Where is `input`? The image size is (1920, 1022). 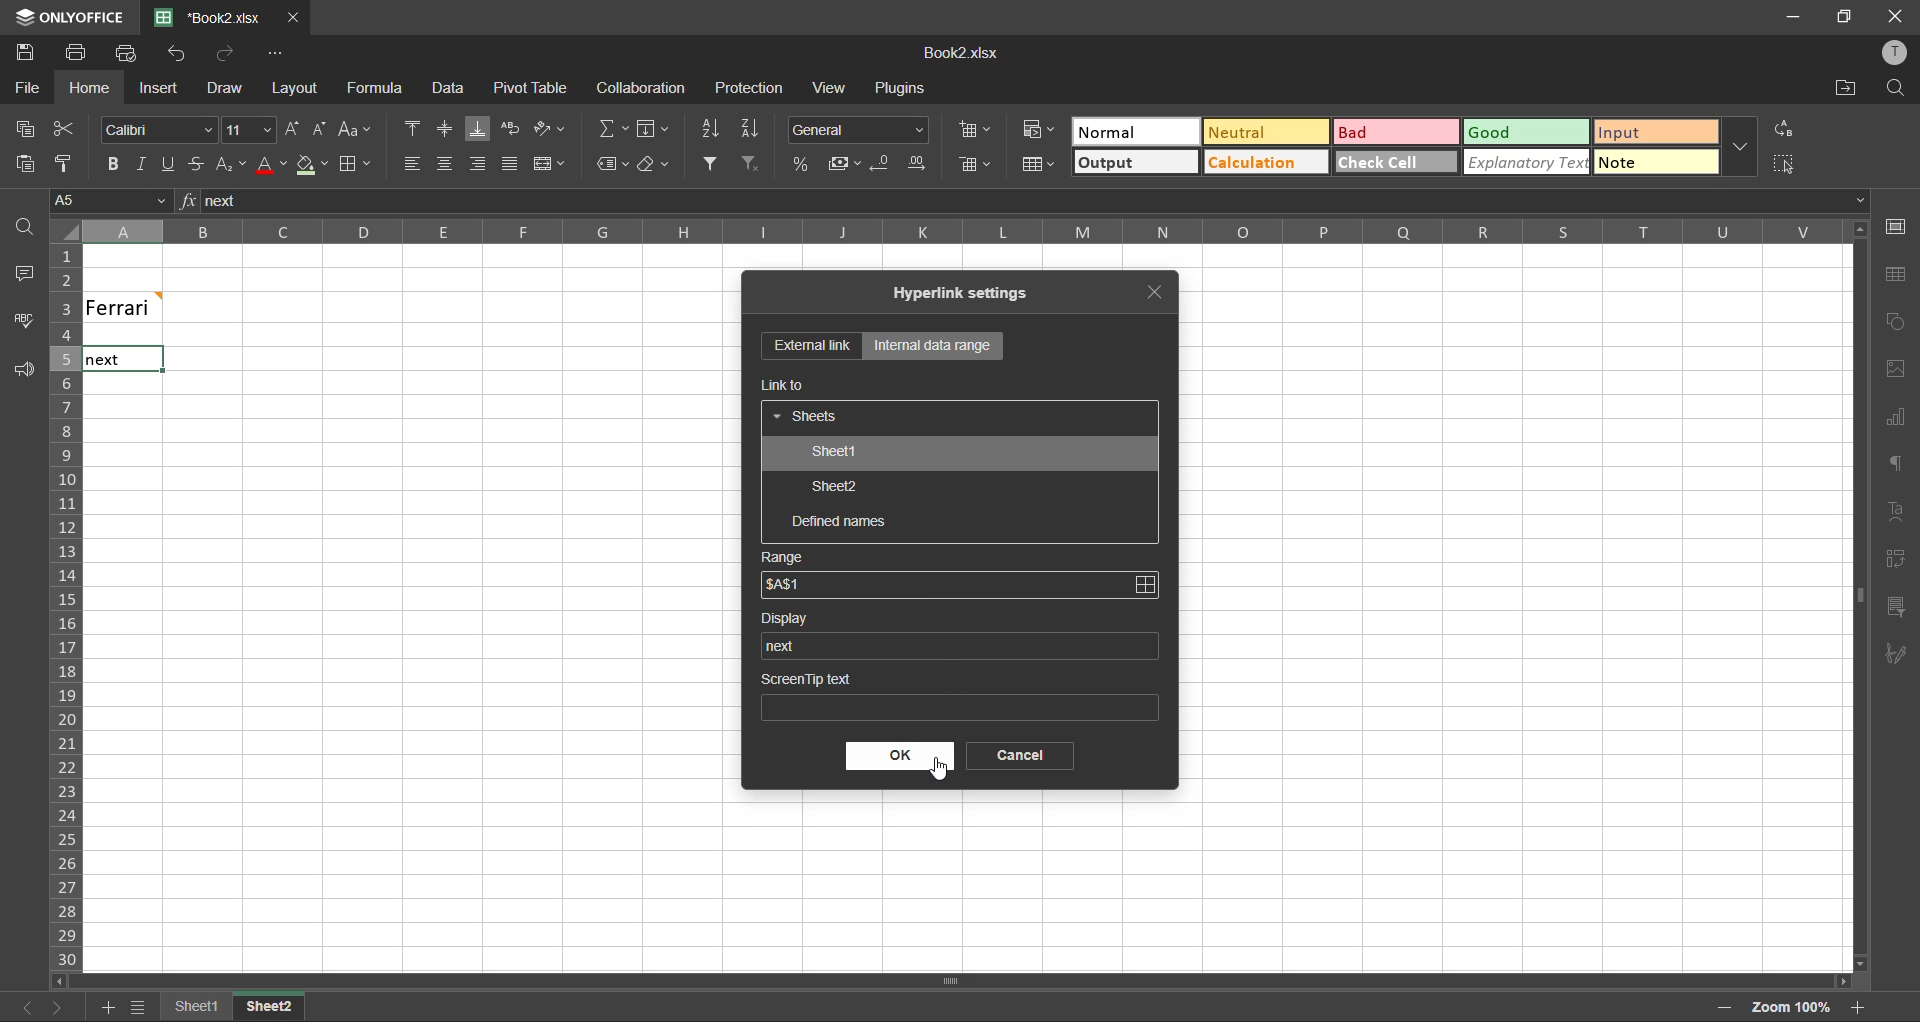 input is located at coordinates (1655, 132).